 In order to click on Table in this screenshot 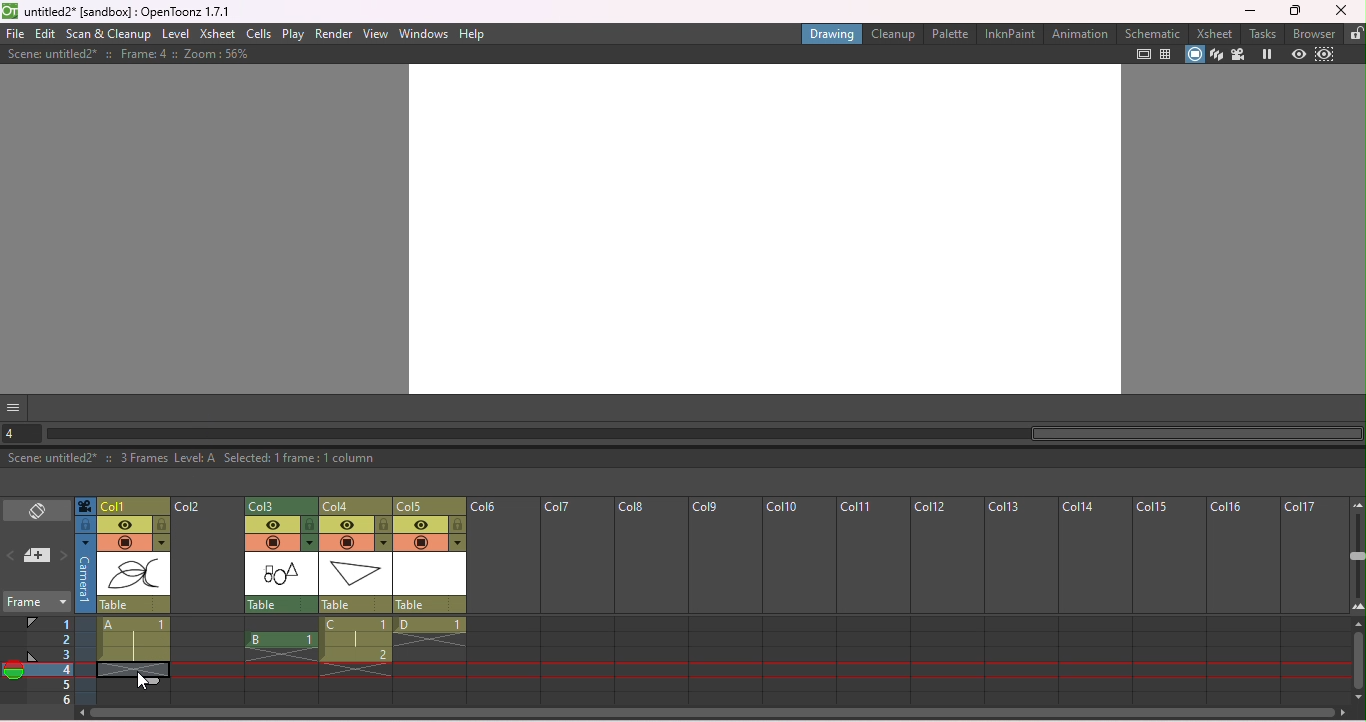, I will do `click(281, 604)`.